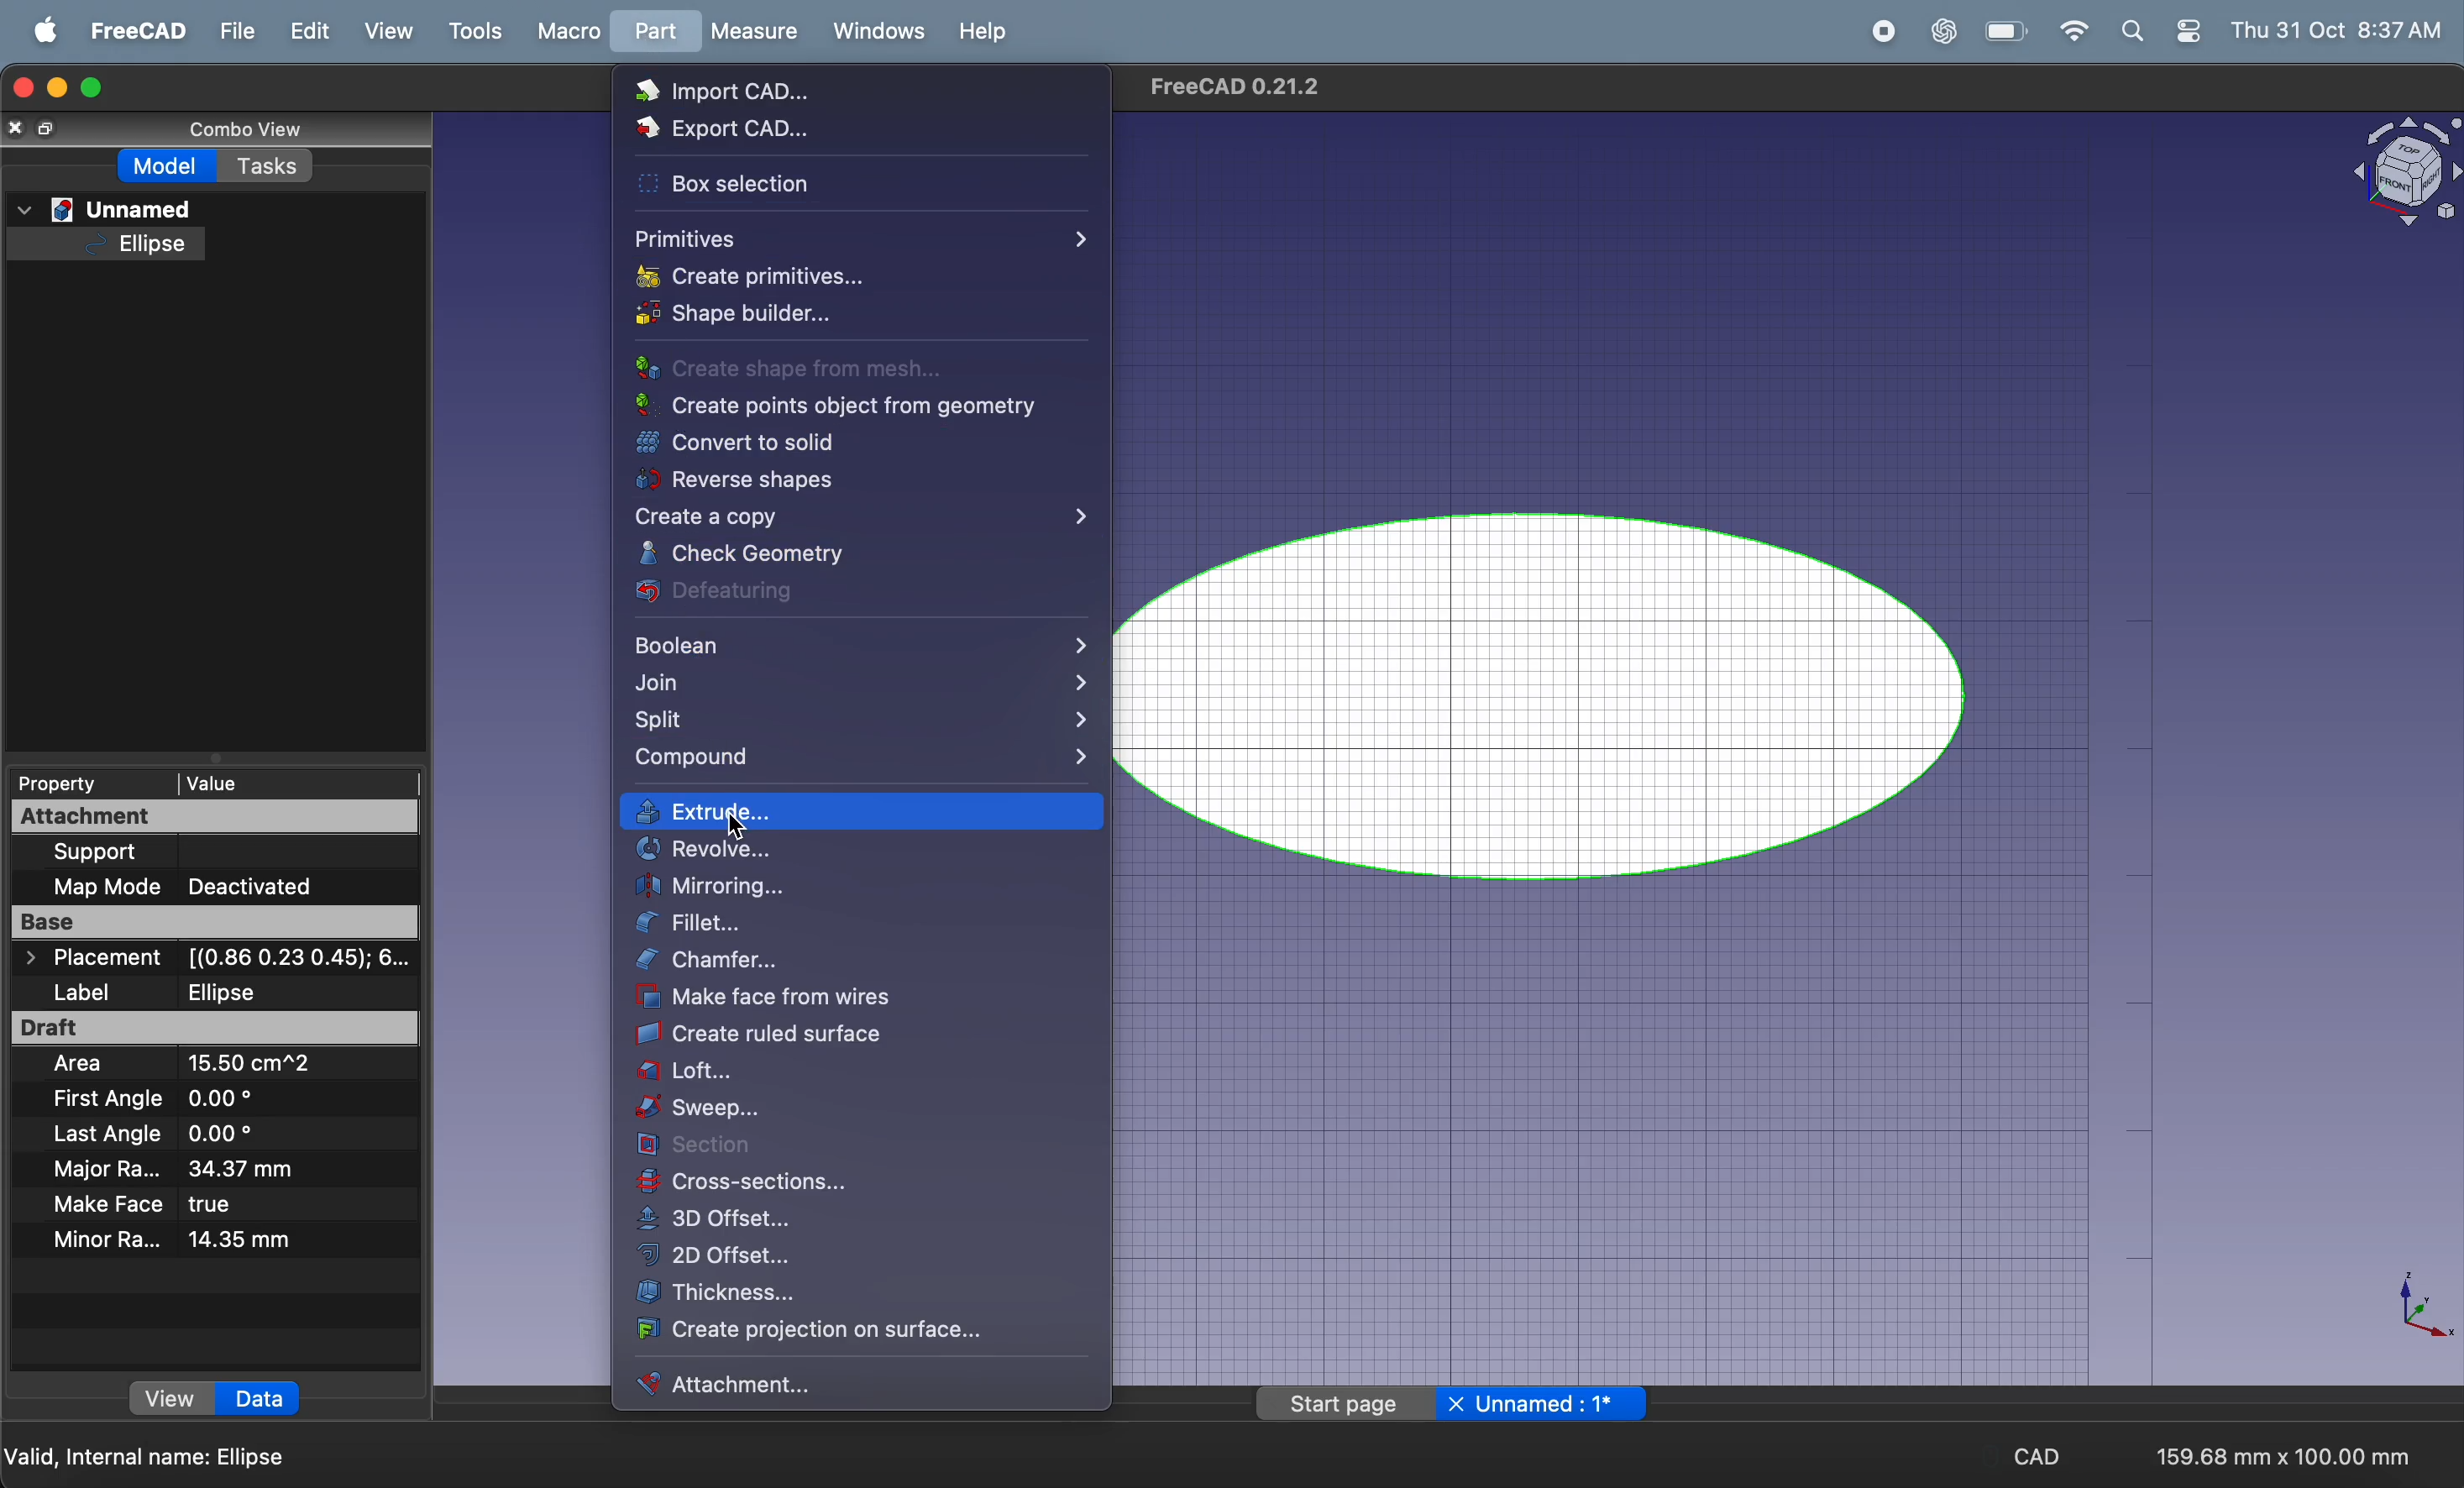 The height and width of the screenshot is (1488, 2464). What do you see at coordinates (207, 1068) in the screenshot?
I see `area` at bounding box center [207, 1068].